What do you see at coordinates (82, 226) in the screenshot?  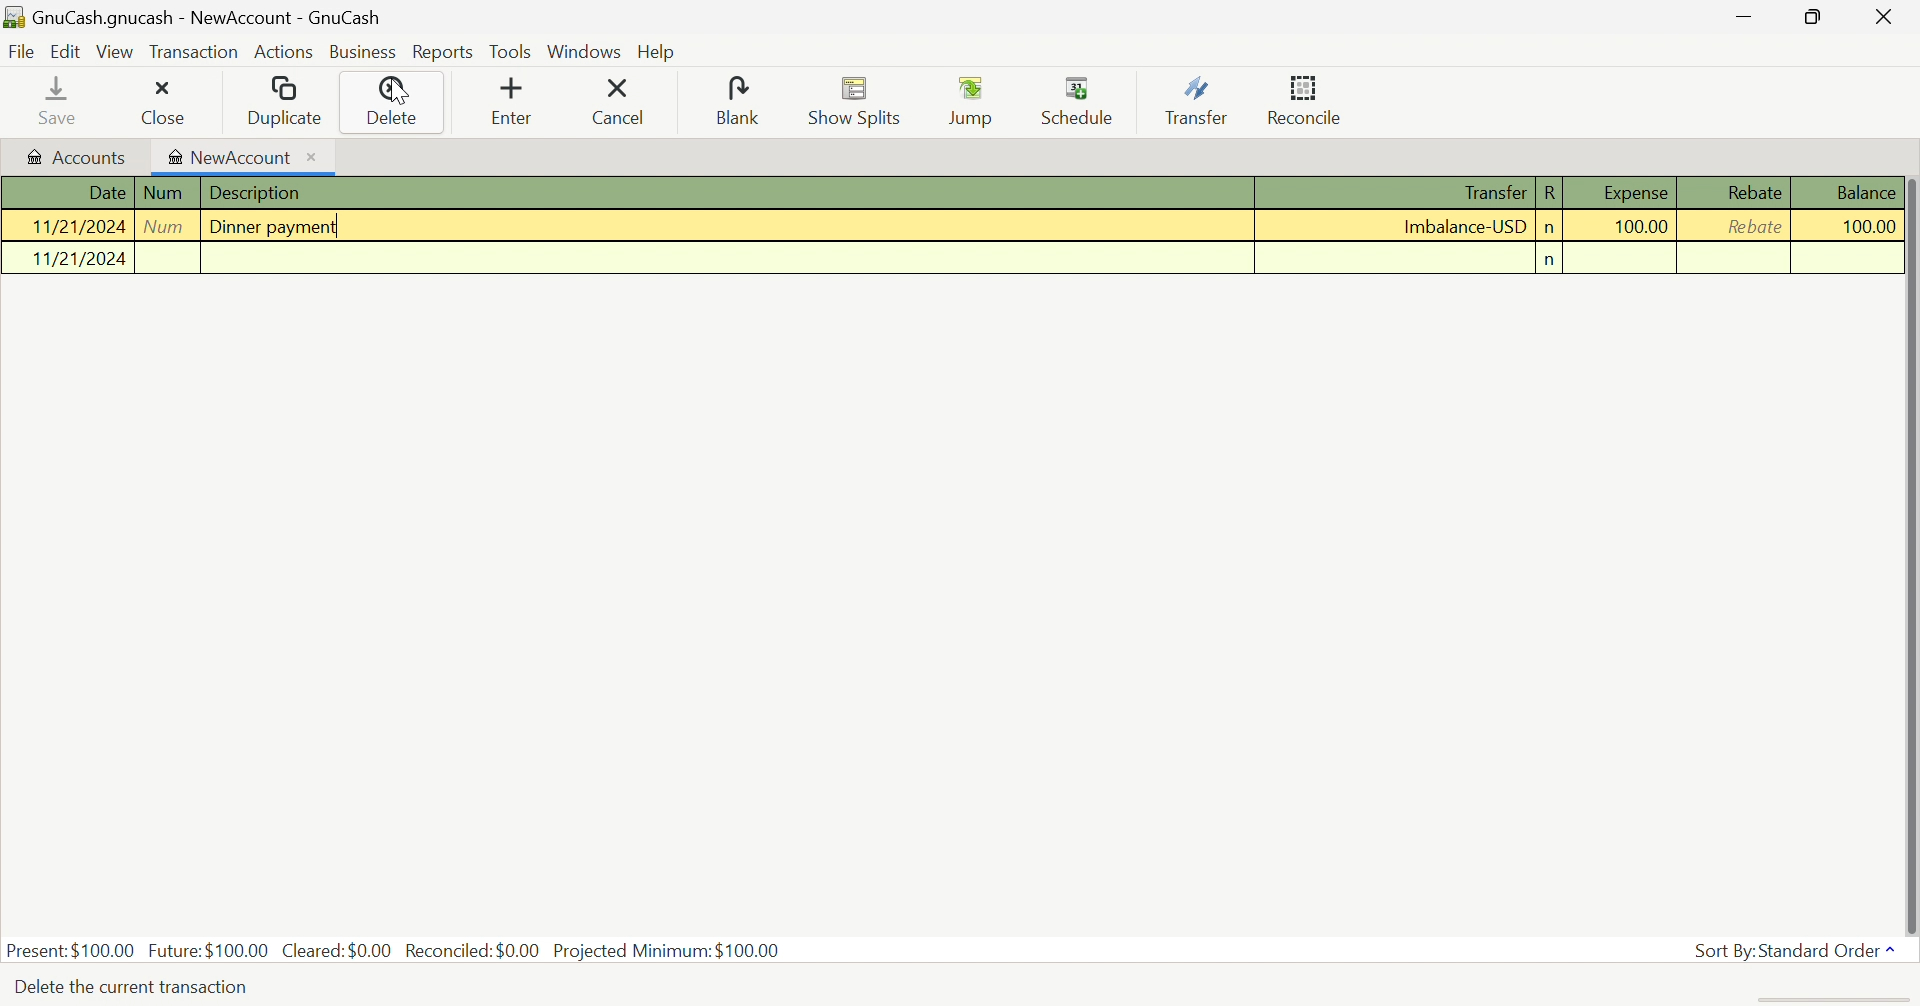 I see `11/21/2024` at bounding box center [82, 226].